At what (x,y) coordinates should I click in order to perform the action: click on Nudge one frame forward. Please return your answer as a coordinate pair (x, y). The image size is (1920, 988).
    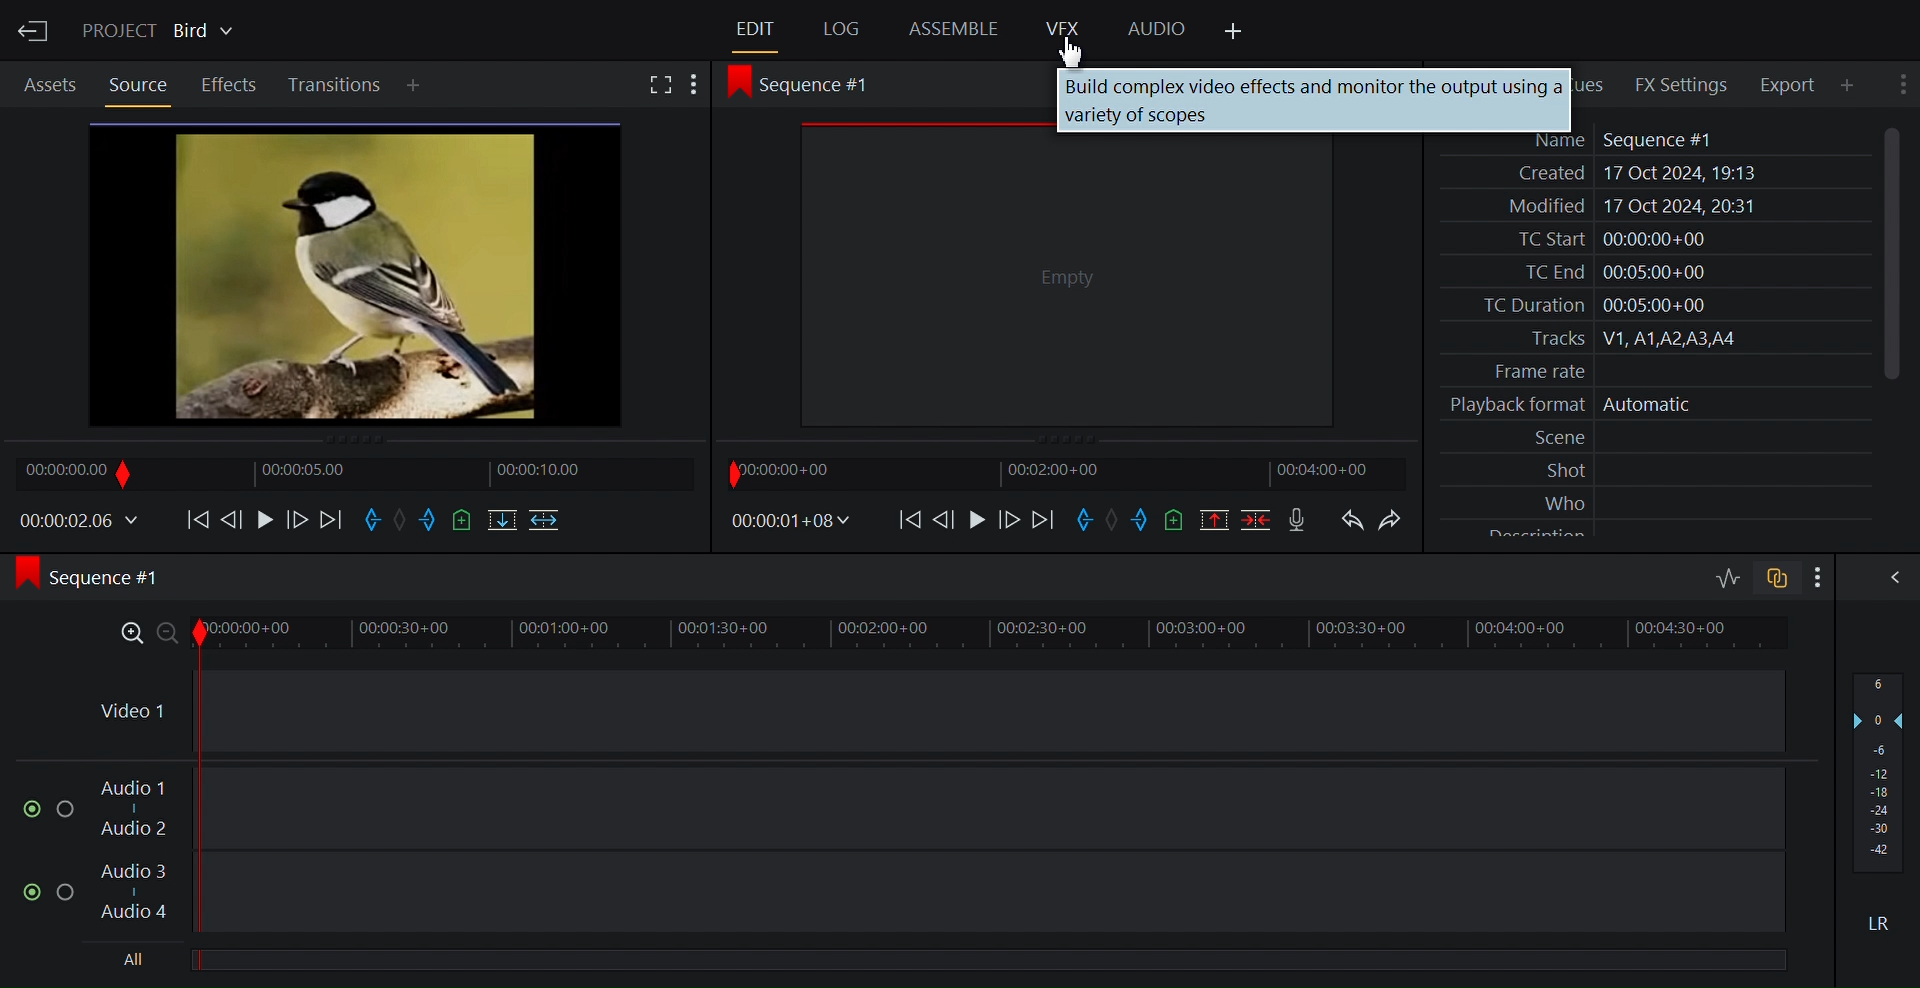
    Looking at the image, I should click on (295, 519).